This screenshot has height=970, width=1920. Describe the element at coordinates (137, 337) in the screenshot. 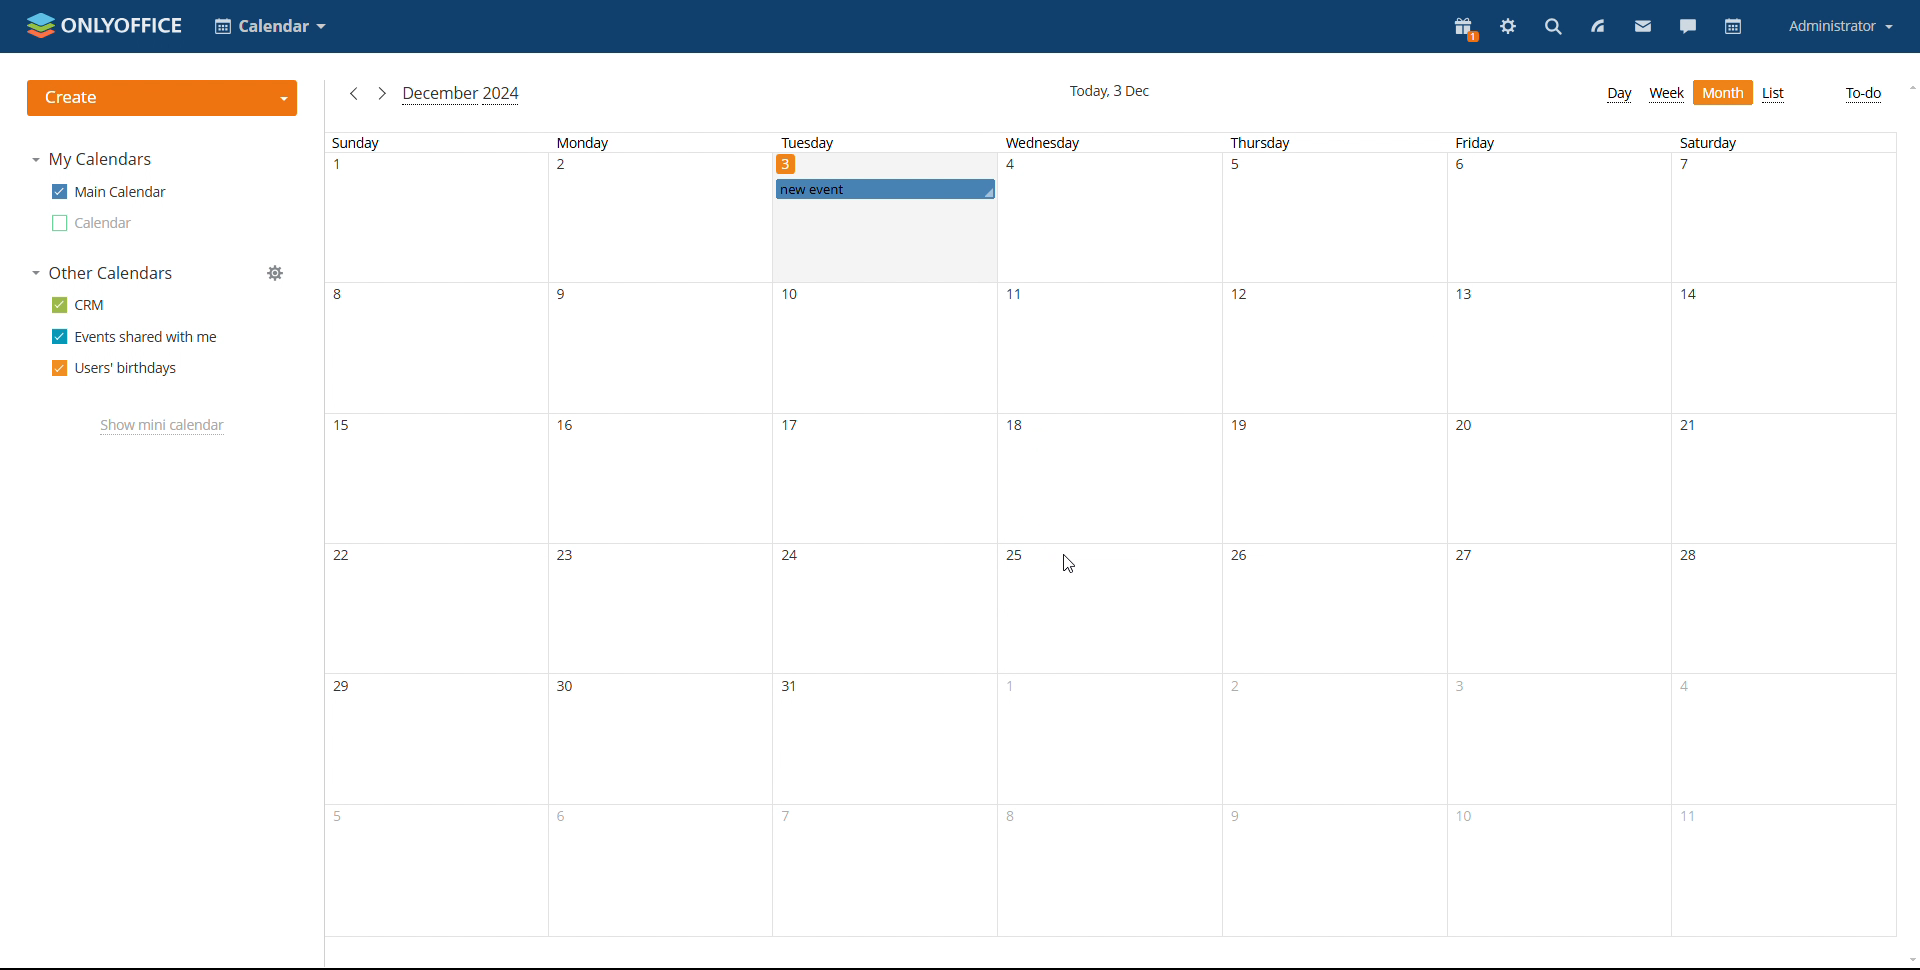

I see `events shared with me` at that location.